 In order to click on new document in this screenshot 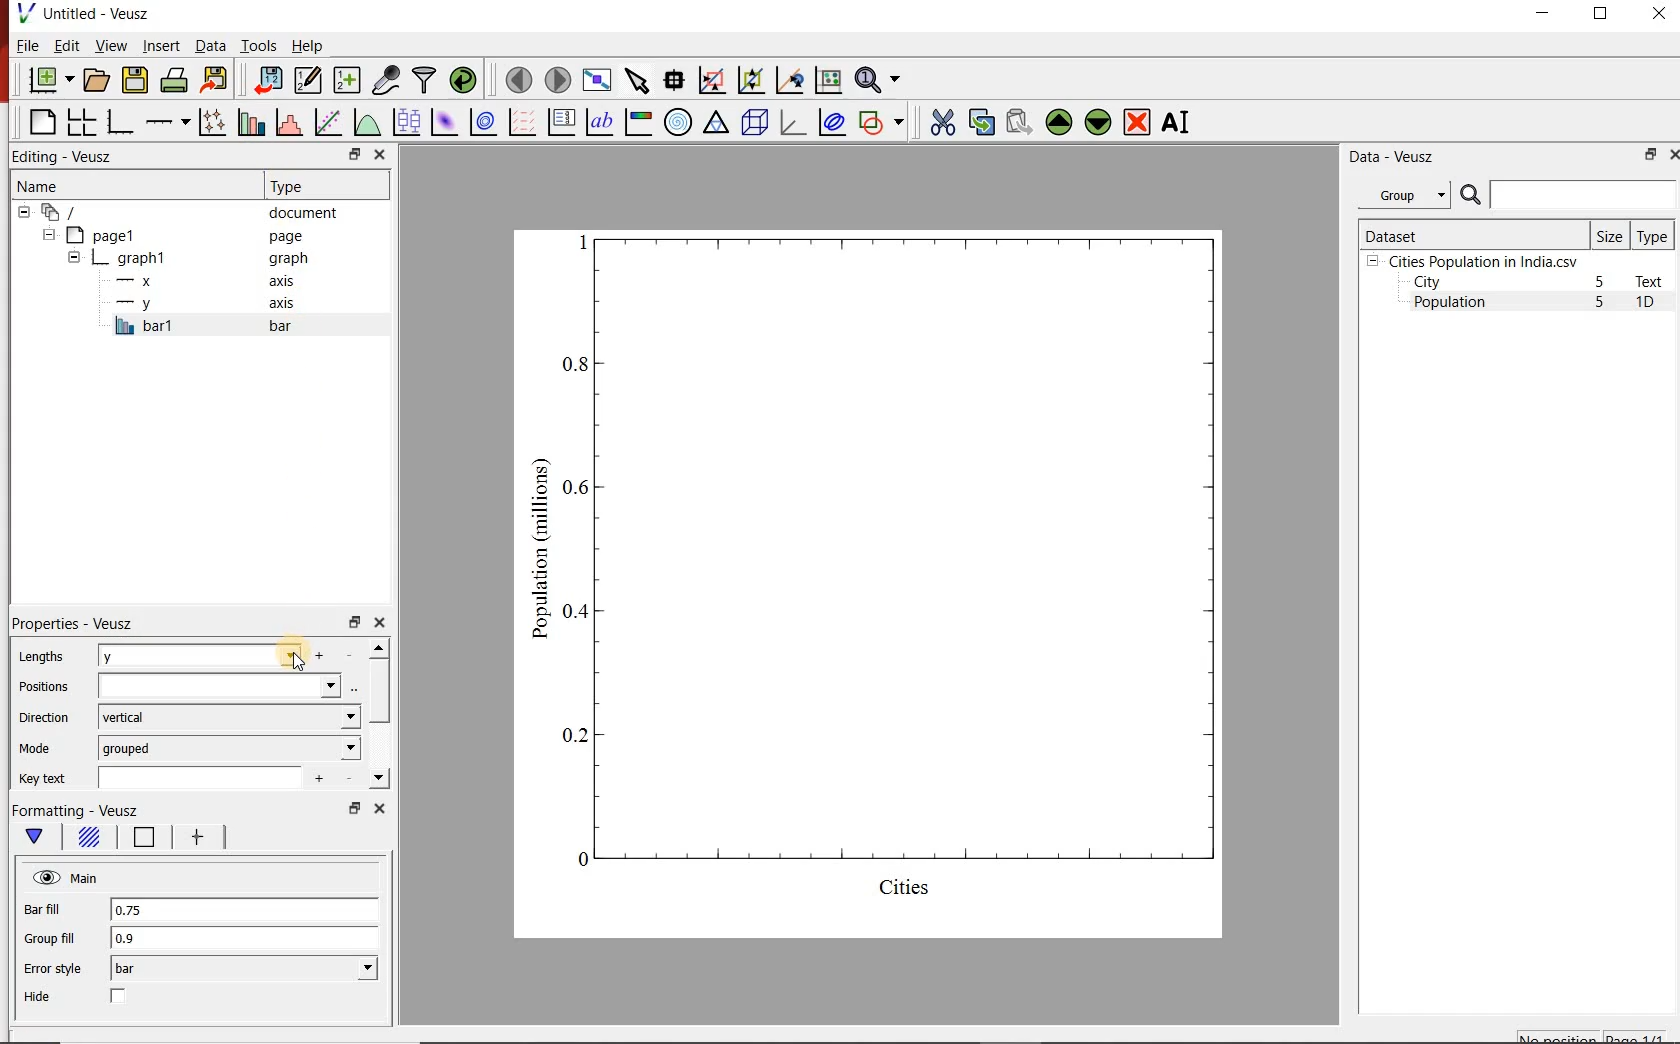, I will do `click(47, 81)`.